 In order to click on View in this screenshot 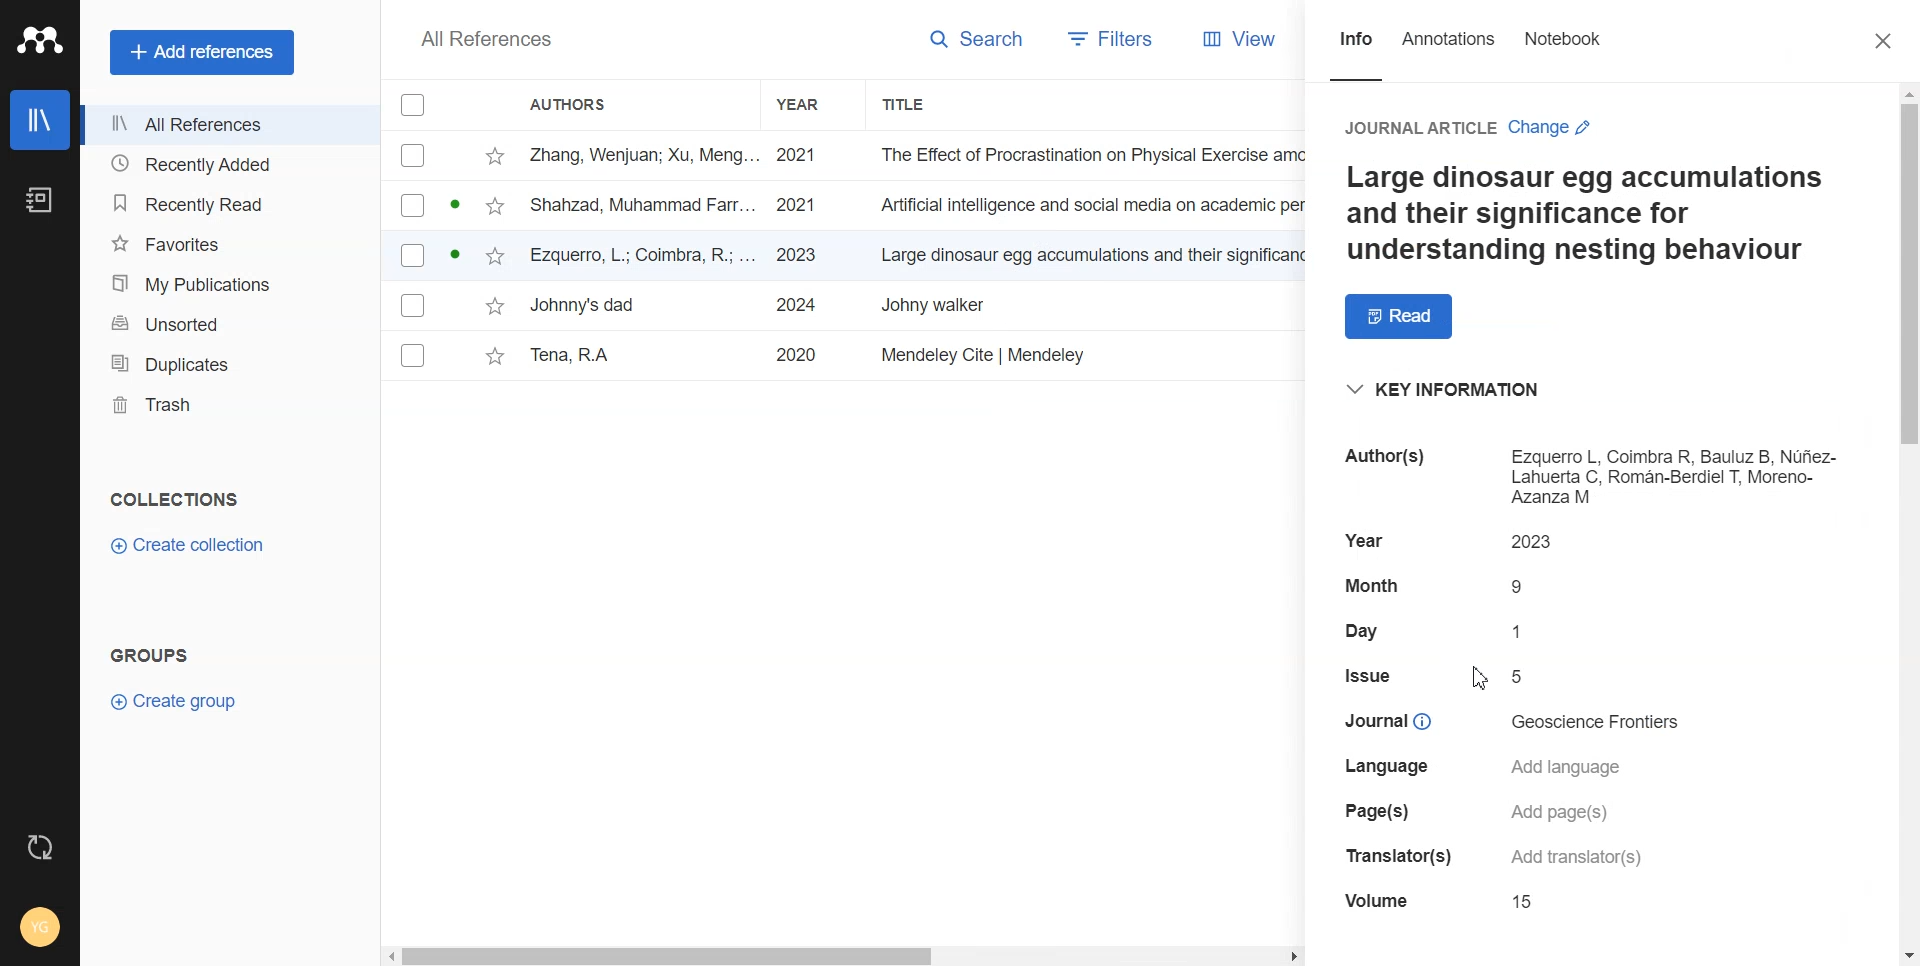, I will do `click(1241, 40)`.